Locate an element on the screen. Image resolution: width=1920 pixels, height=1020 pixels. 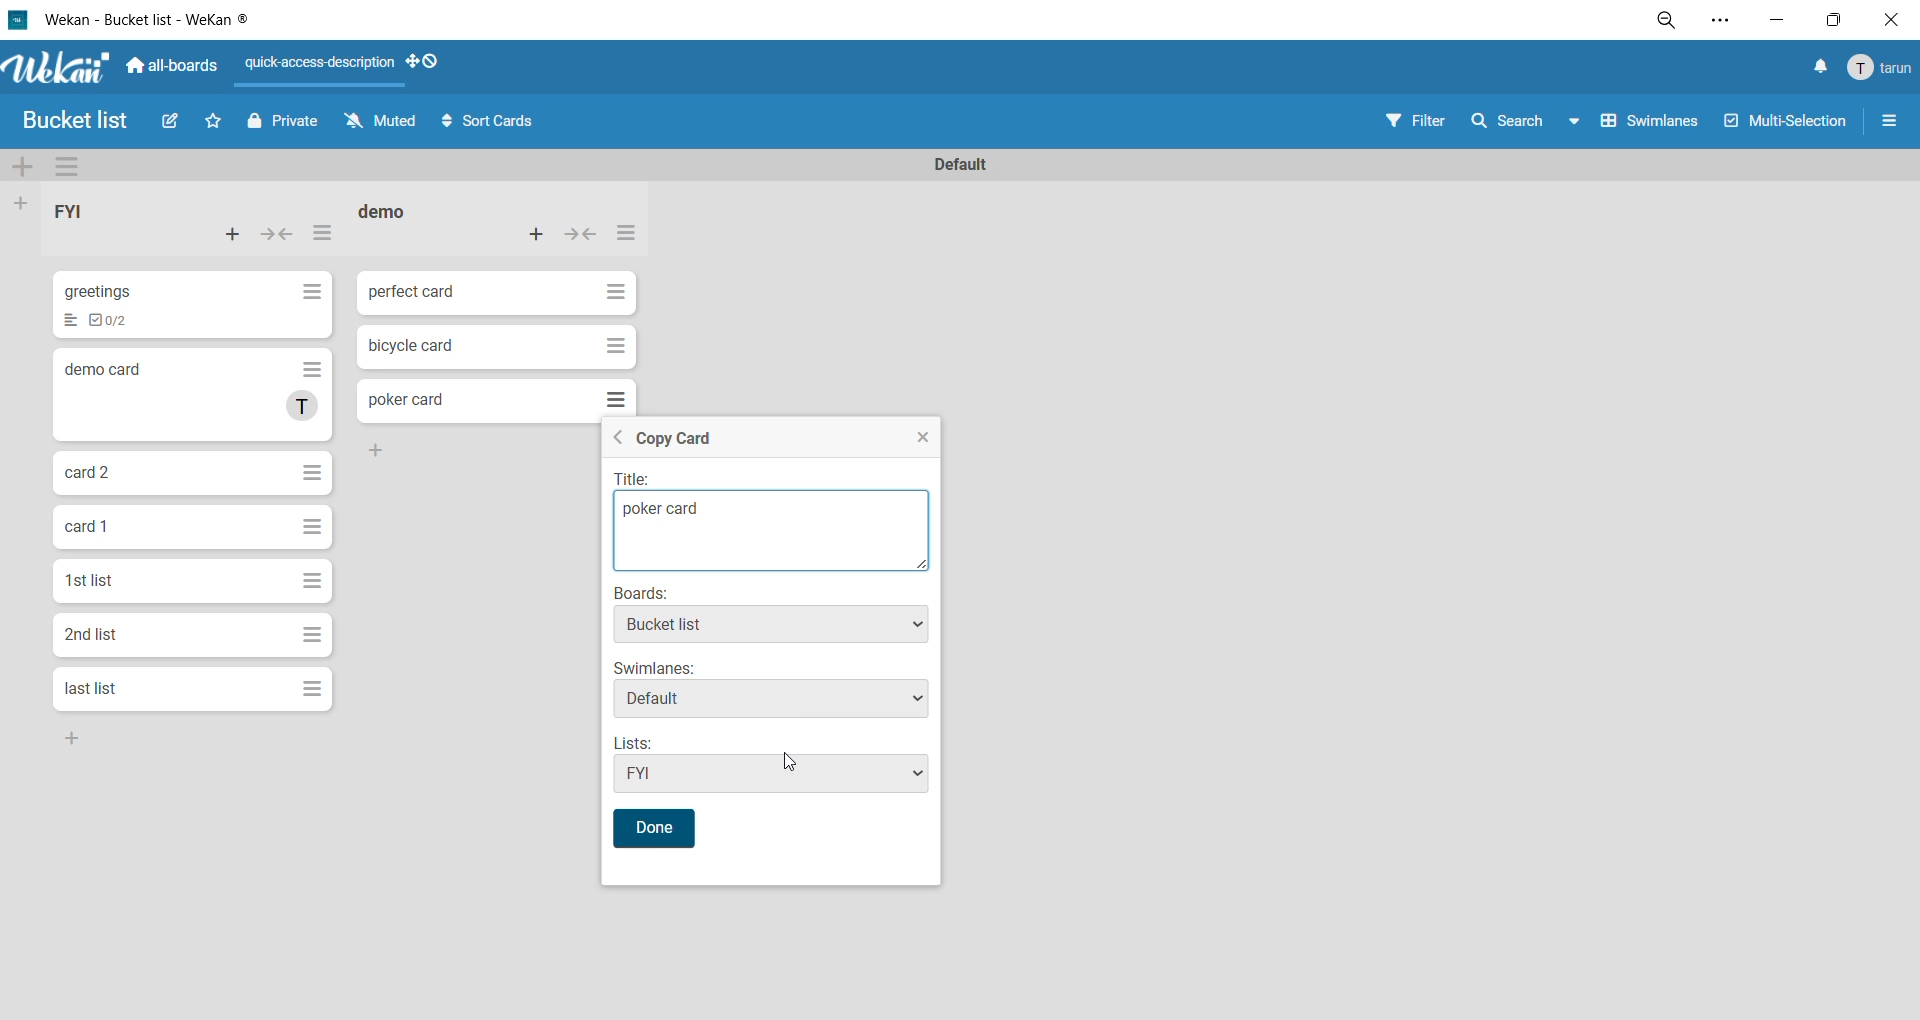
To-dos is located at coordinates (118, 321).